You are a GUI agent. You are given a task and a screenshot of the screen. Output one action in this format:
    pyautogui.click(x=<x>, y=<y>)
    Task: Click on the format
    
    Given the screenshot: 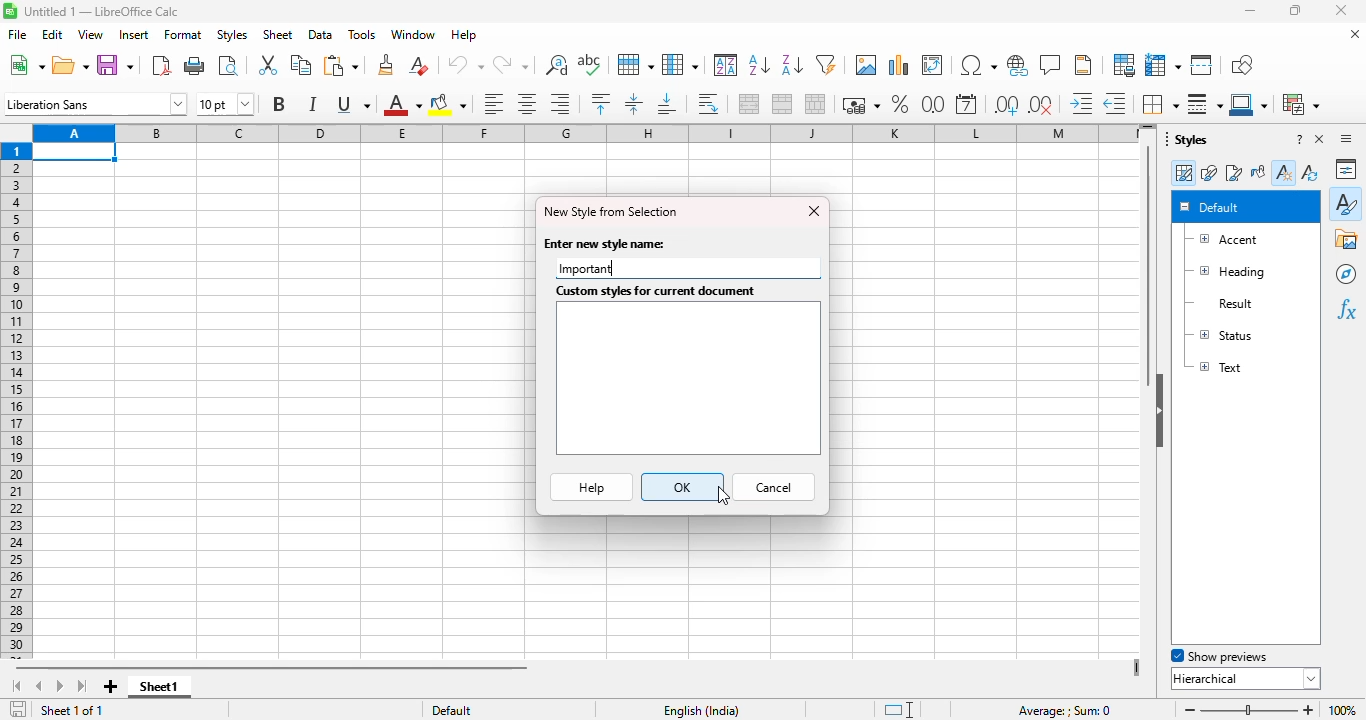 What is the action you would take?
    pyautogui.click(x=184, y=35)
    